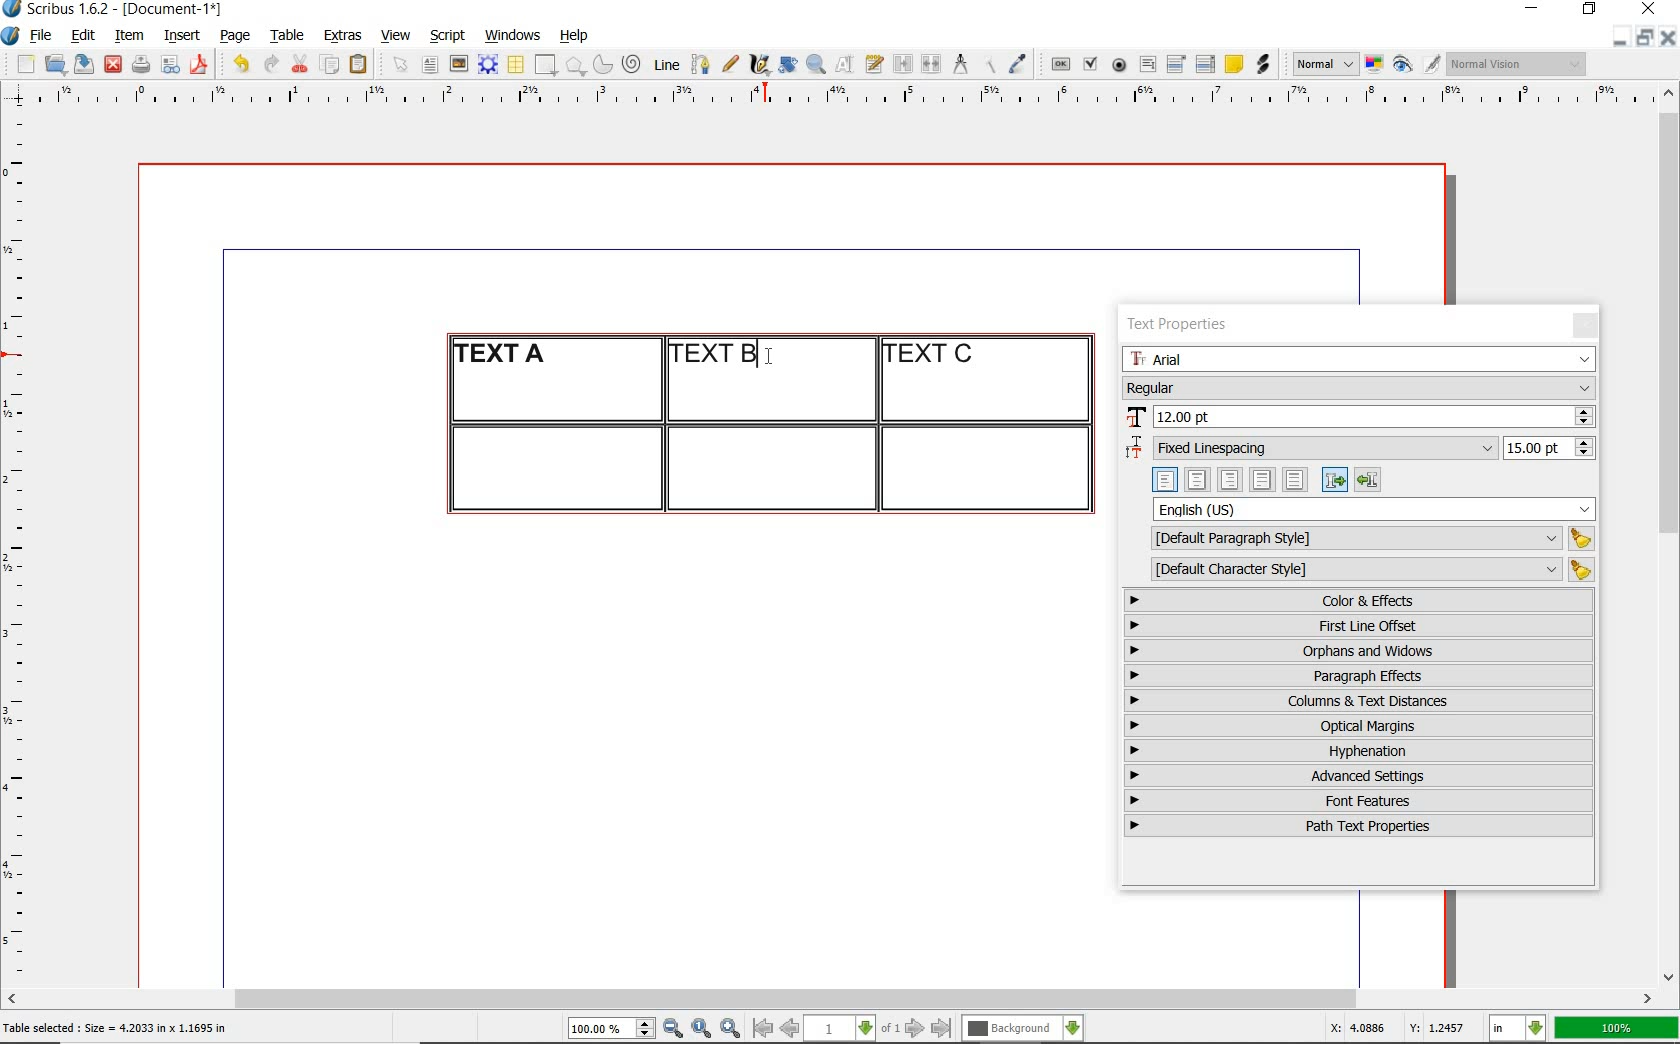  I want to click on extras, so click(343, 37).